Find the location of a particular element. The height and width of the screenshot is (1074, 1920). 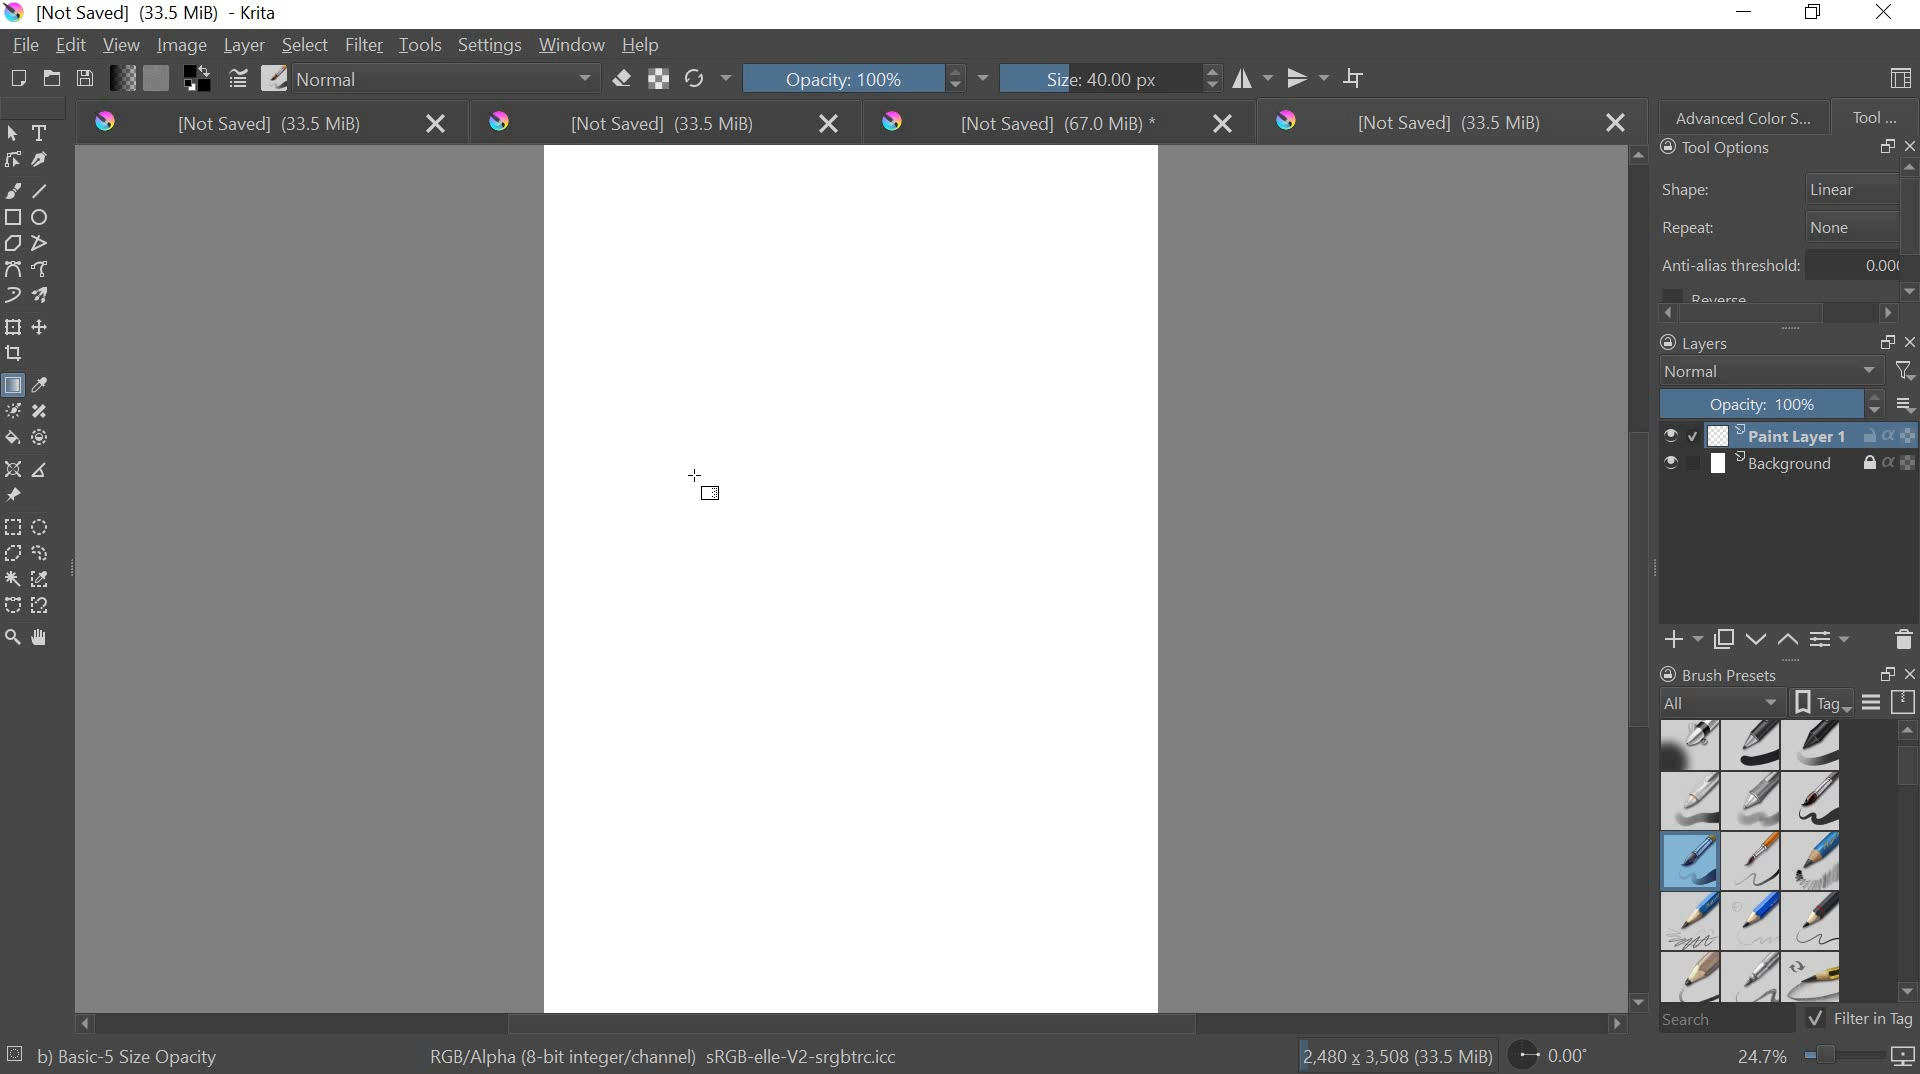

VIEW is located at coordinates (121, 47).